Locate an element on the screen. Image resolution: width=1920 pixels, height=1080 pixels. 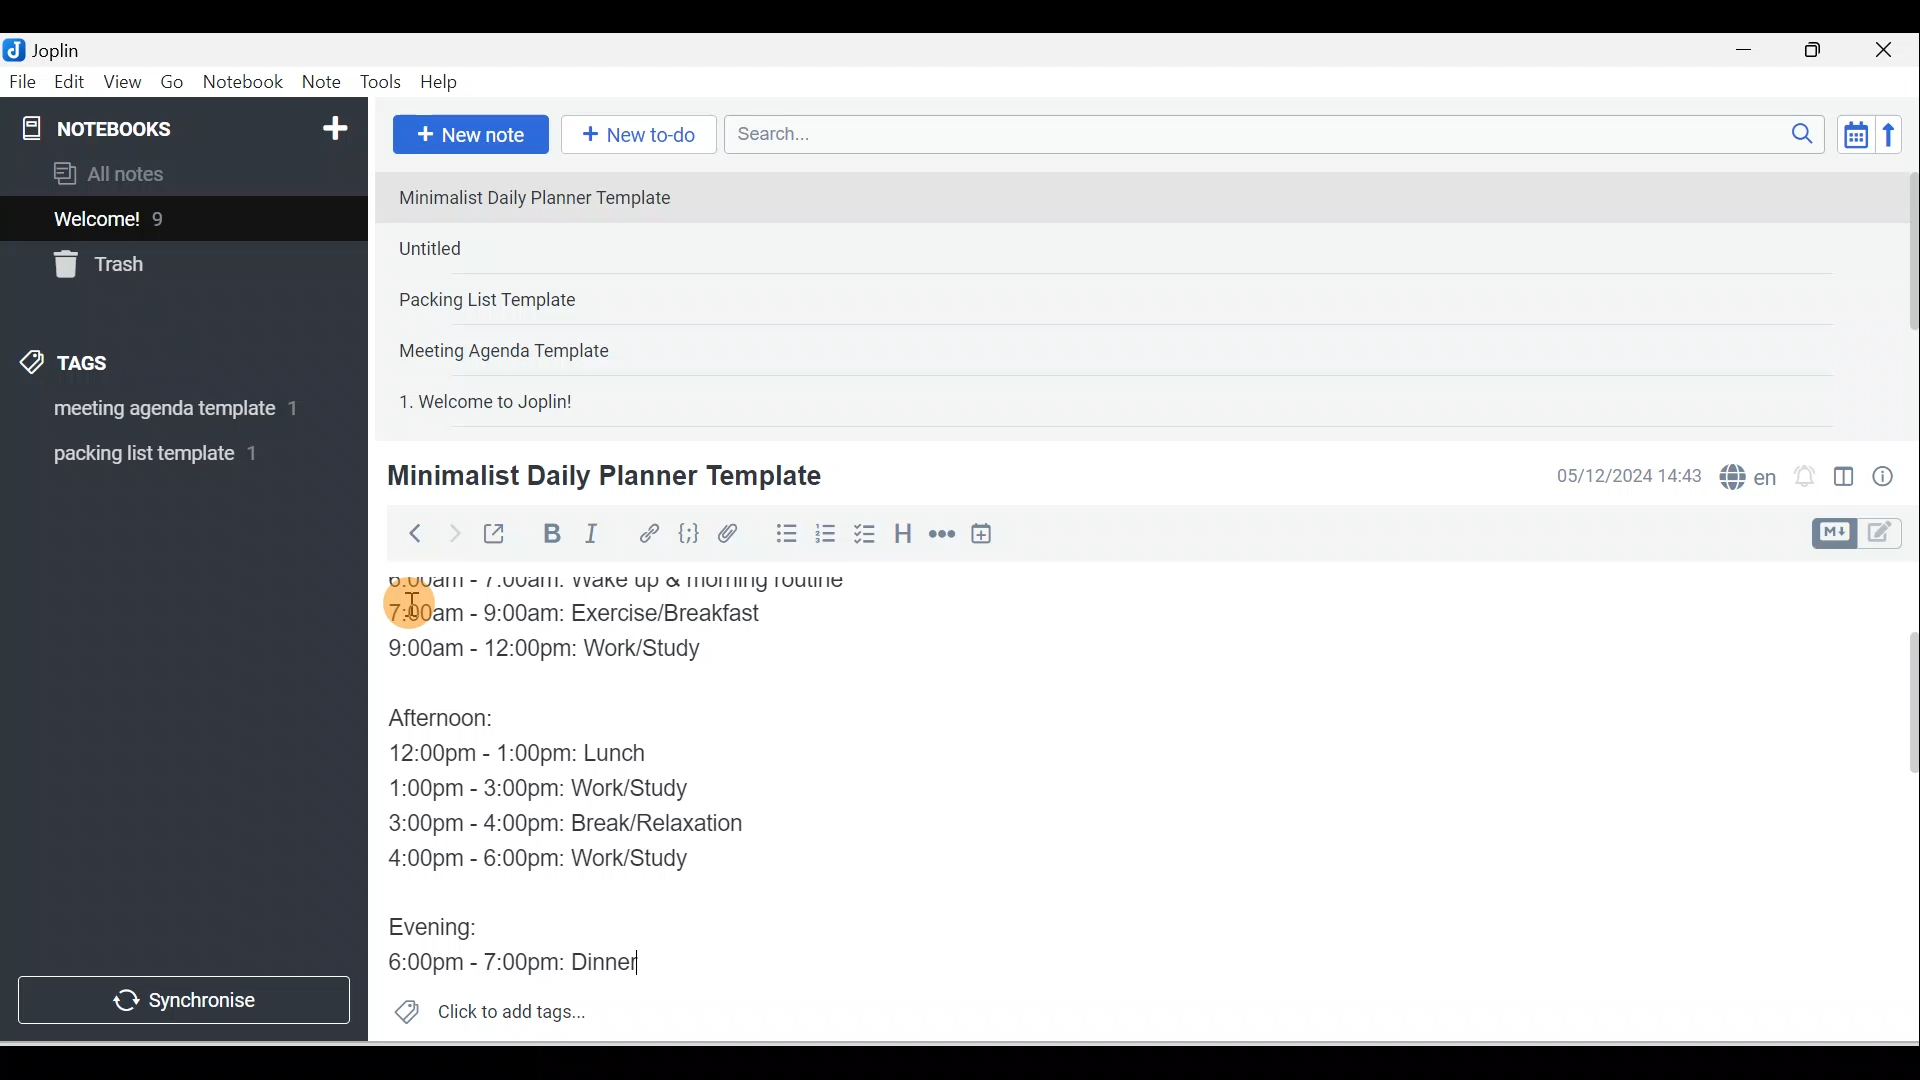
Bulleted list is located at coordinates (782, 533).